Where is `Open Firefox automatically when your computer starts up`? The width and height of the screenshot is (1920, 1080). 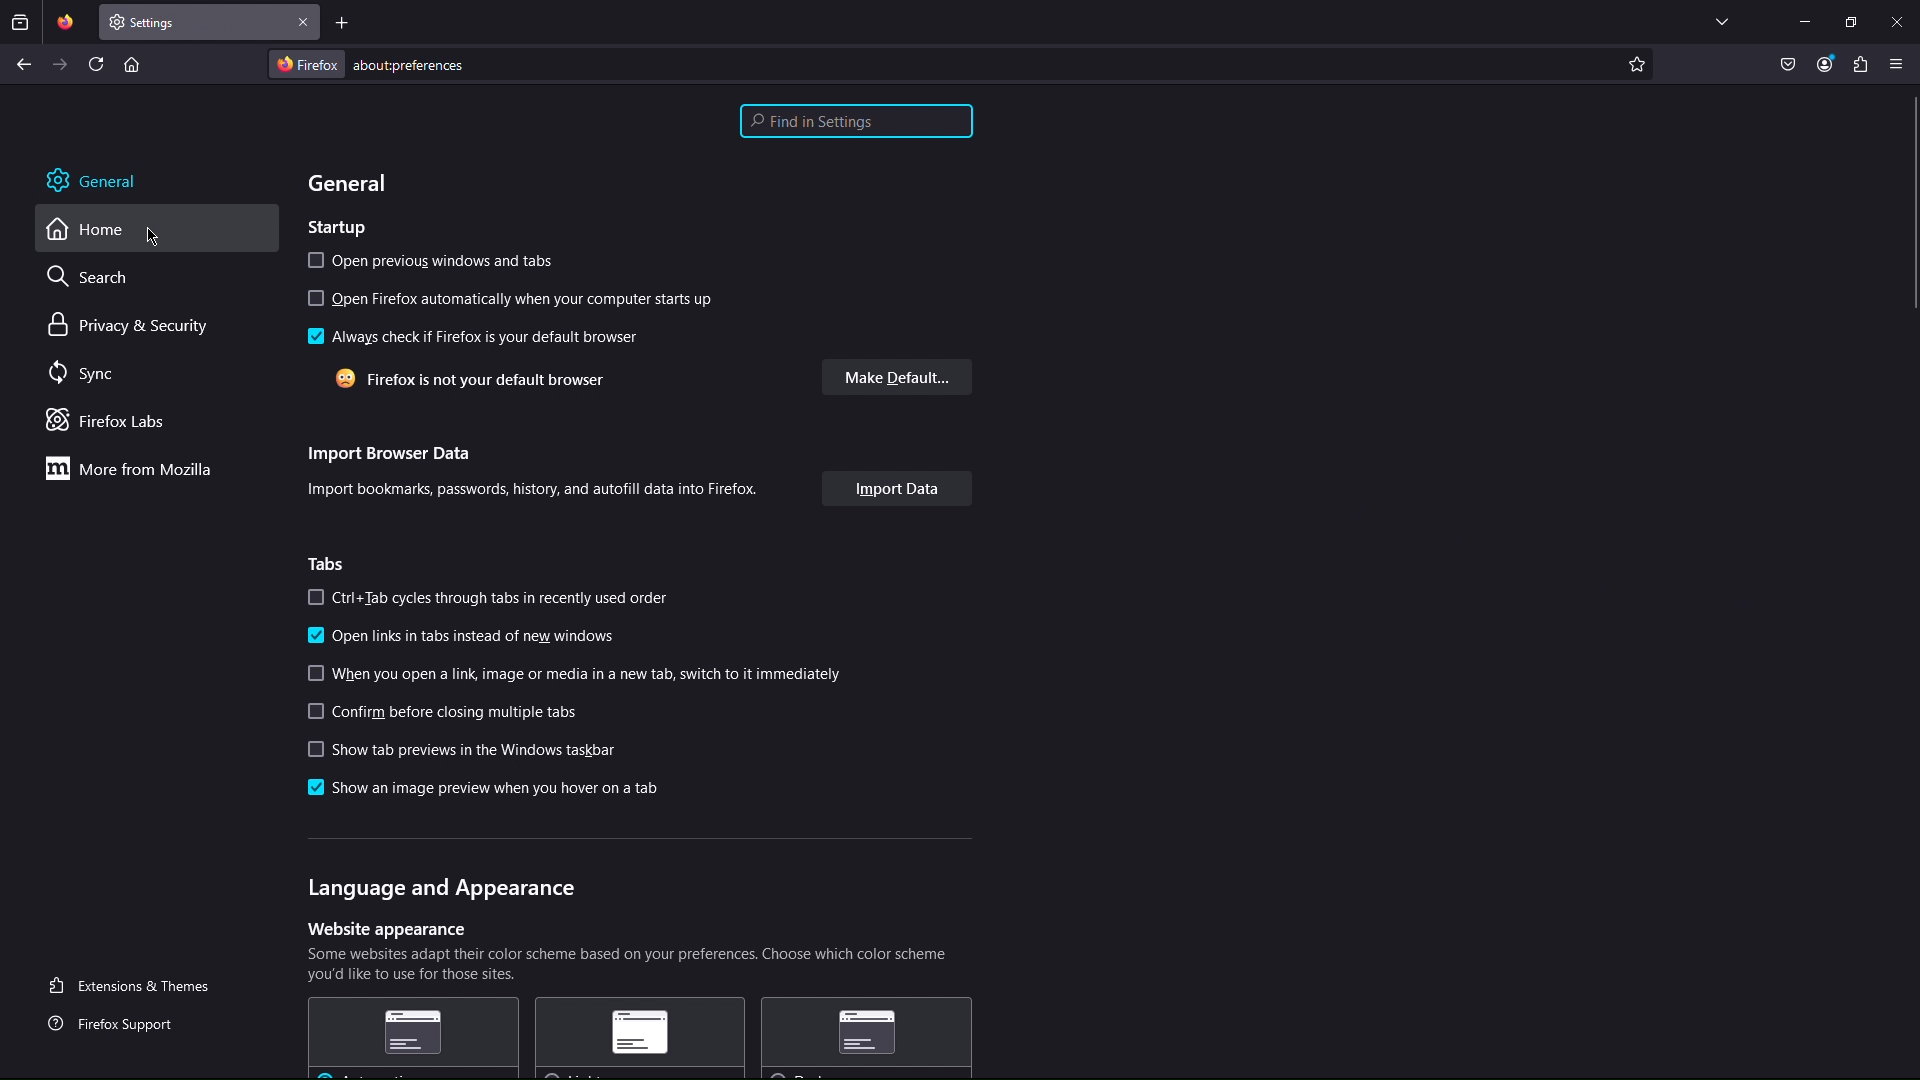 Open Firefox automatically when your computer starts up is located at coordinates (511, 299).